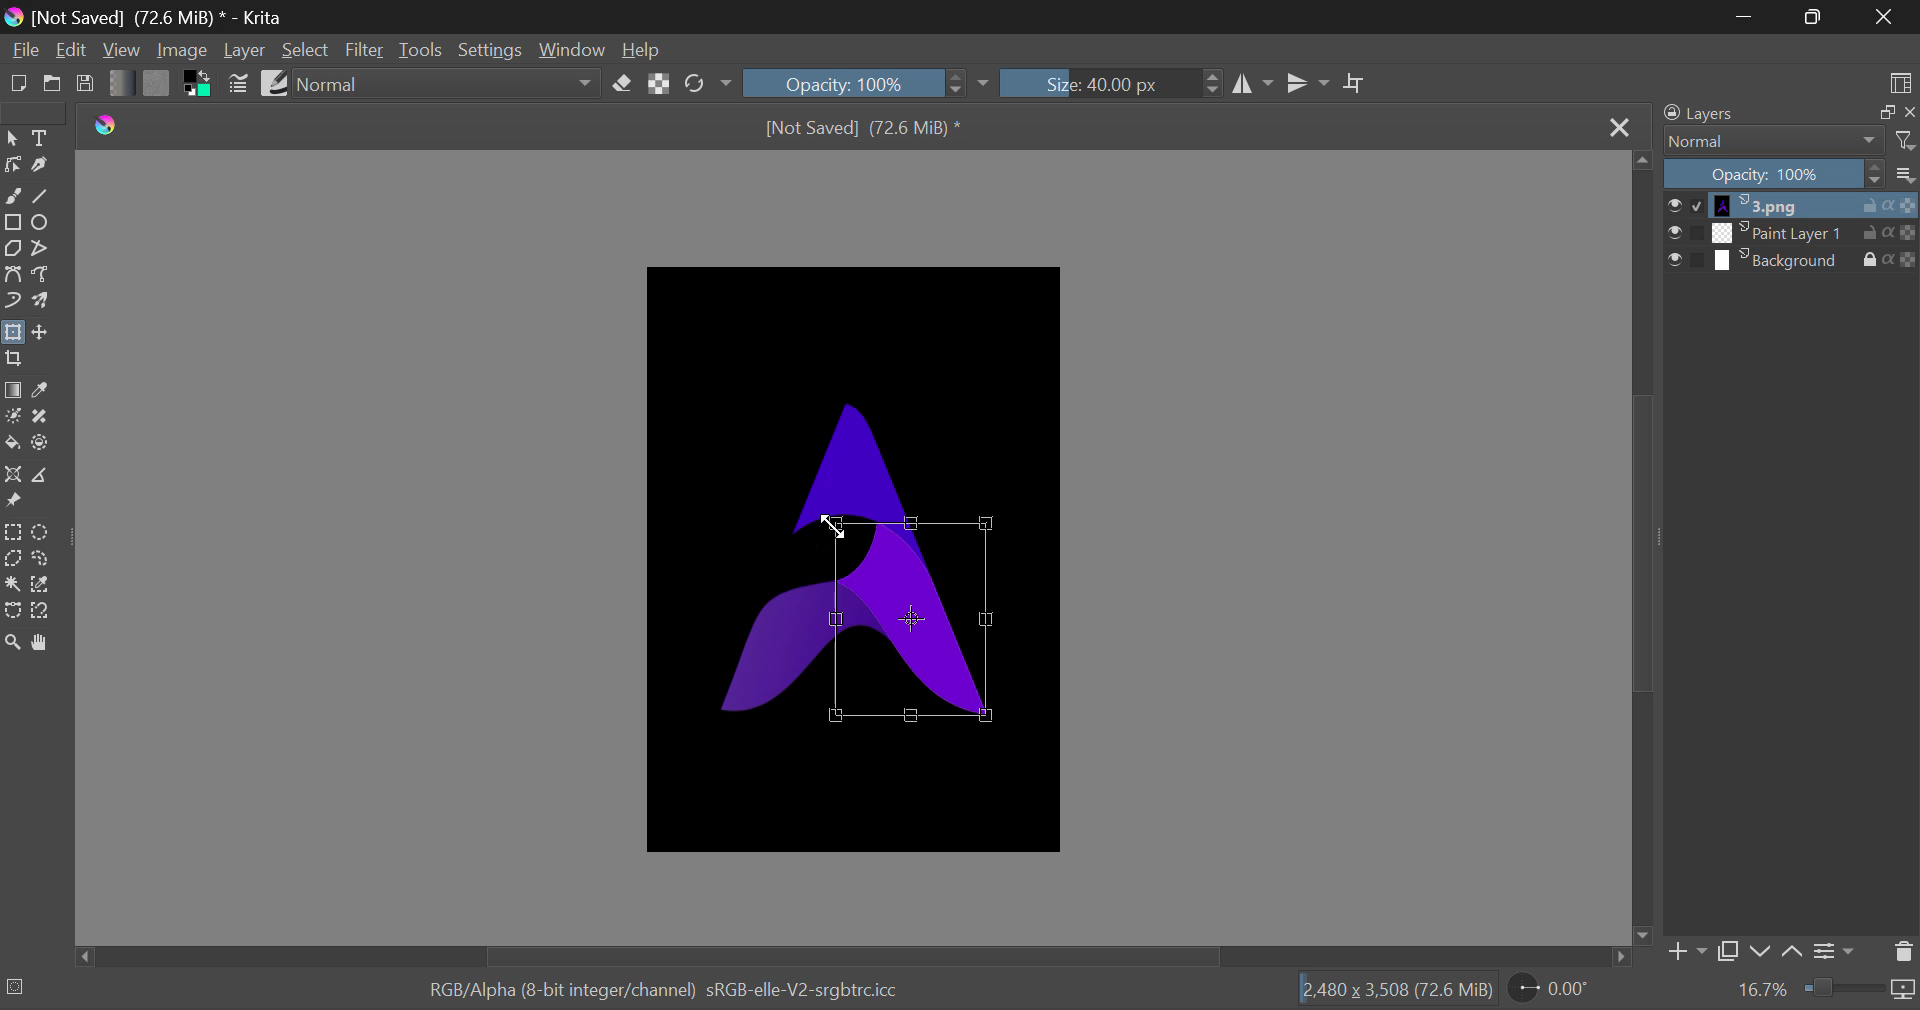 Image resolution: width=1920 pixels, height=1010 pixels. What do you see at coordinates (13, 391) in the screenshot?
I see `Gradient Fill` at bounding box center [13, 391].